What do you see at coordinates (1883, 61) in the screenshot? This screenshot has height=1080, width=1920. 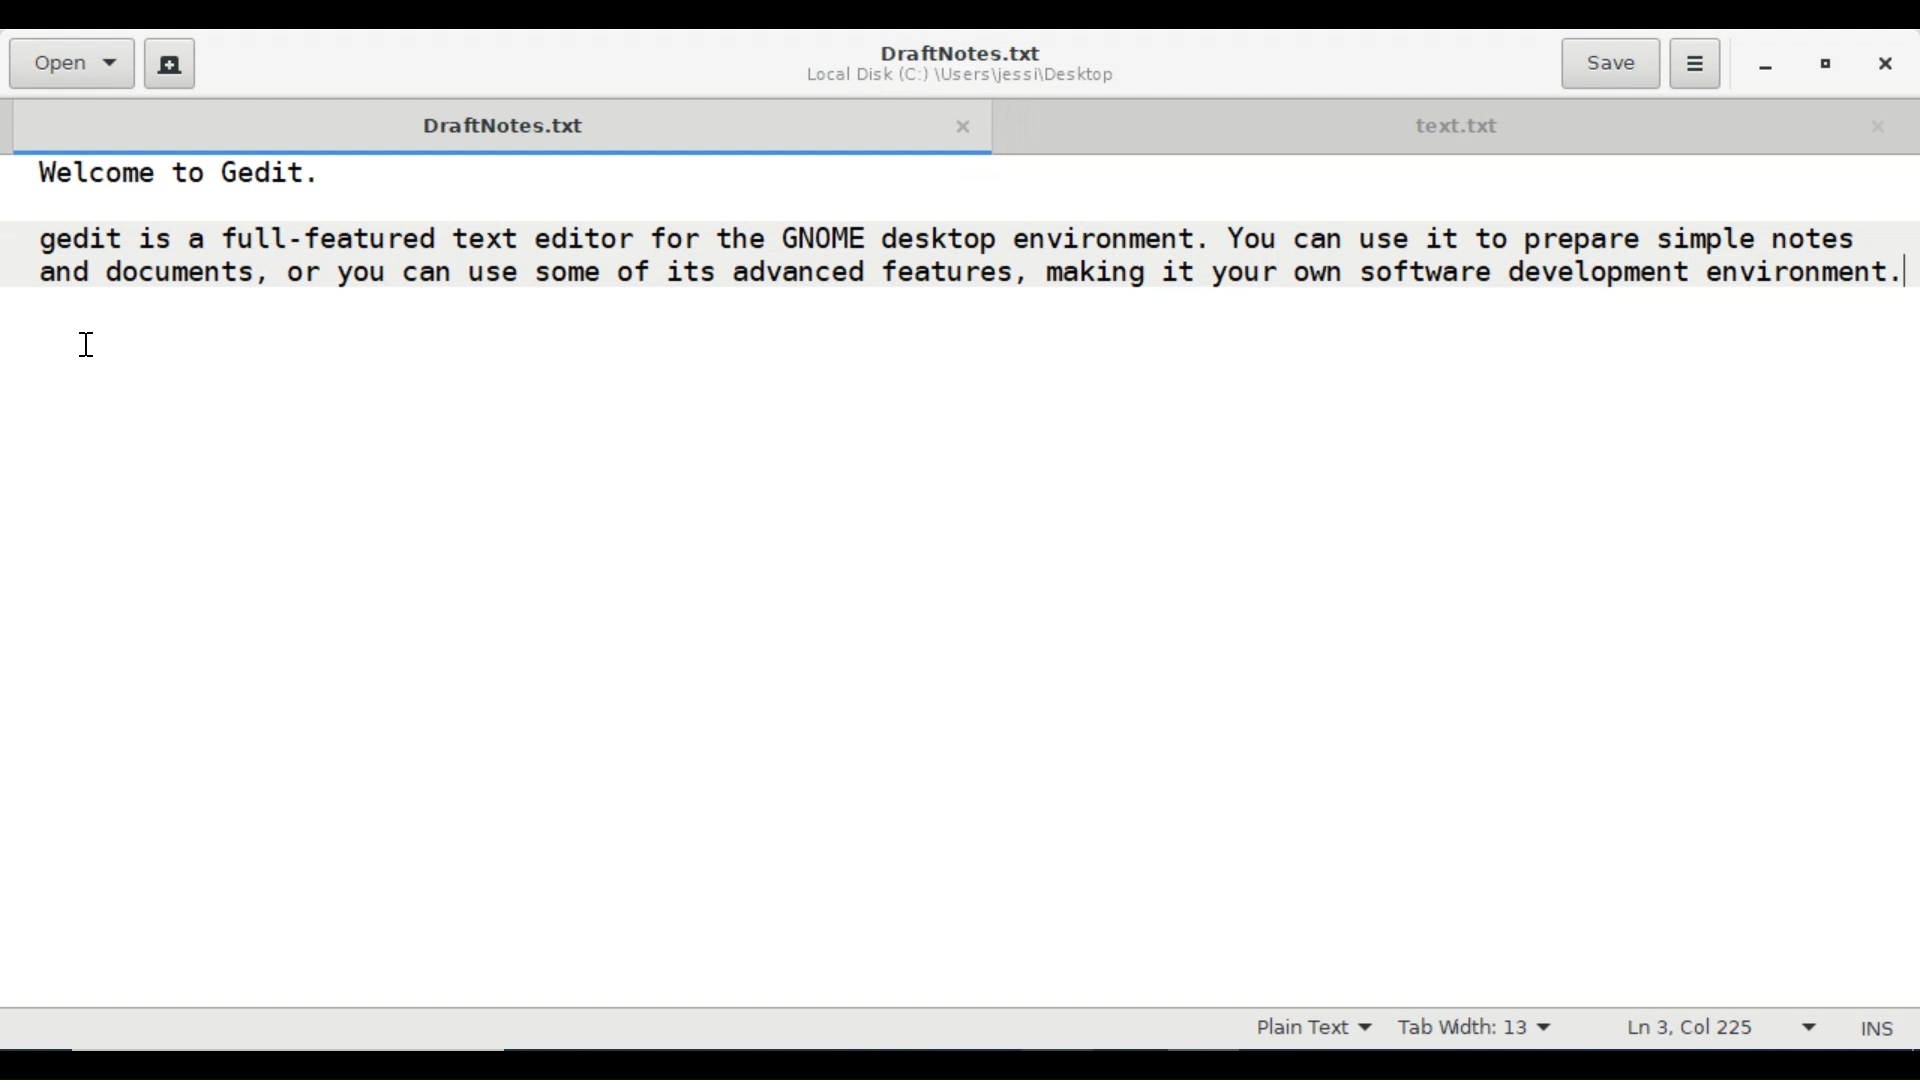 I see `Close` at bounding box center [1883, 61].